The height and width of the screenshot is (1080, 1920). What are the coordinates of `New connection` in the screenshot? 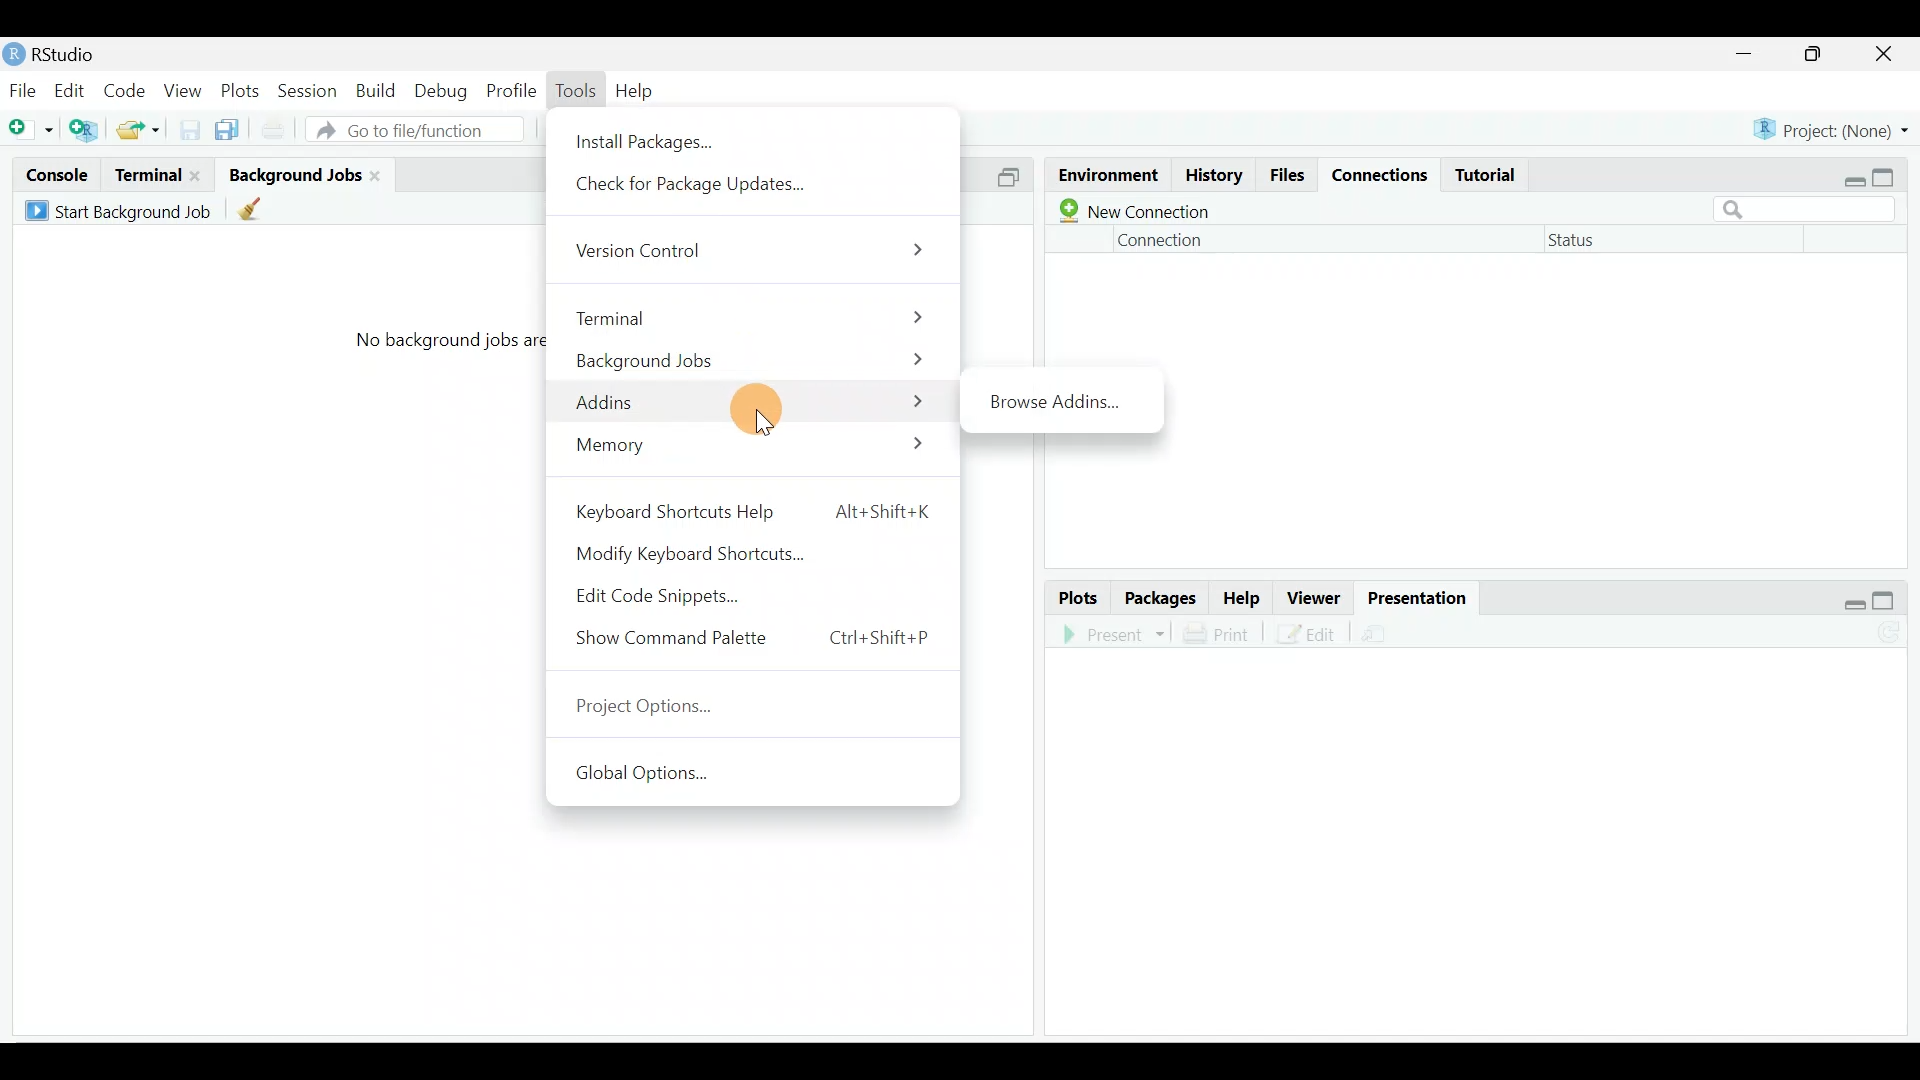 It's located at (1136, 207).